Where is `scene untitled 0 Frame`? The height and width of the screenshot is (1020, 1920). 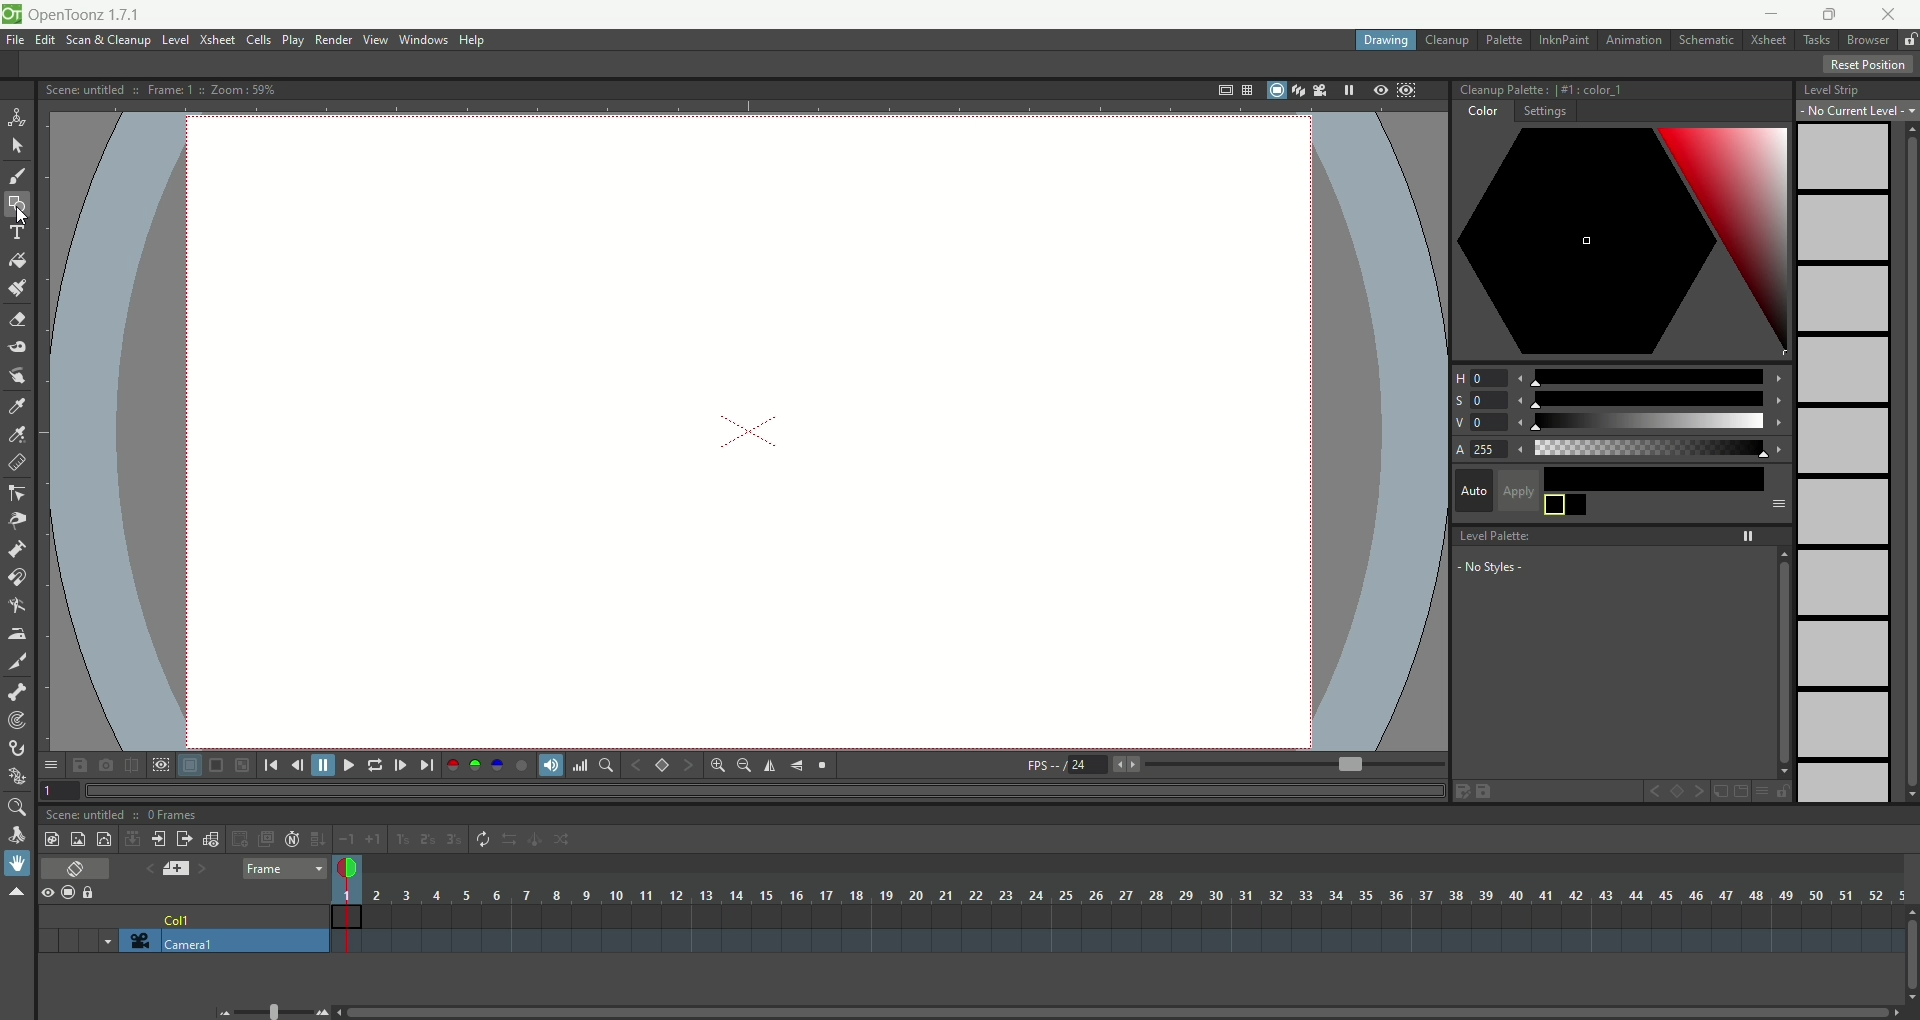
scene untitled 0 Frame is located at coordinates (123, 815).